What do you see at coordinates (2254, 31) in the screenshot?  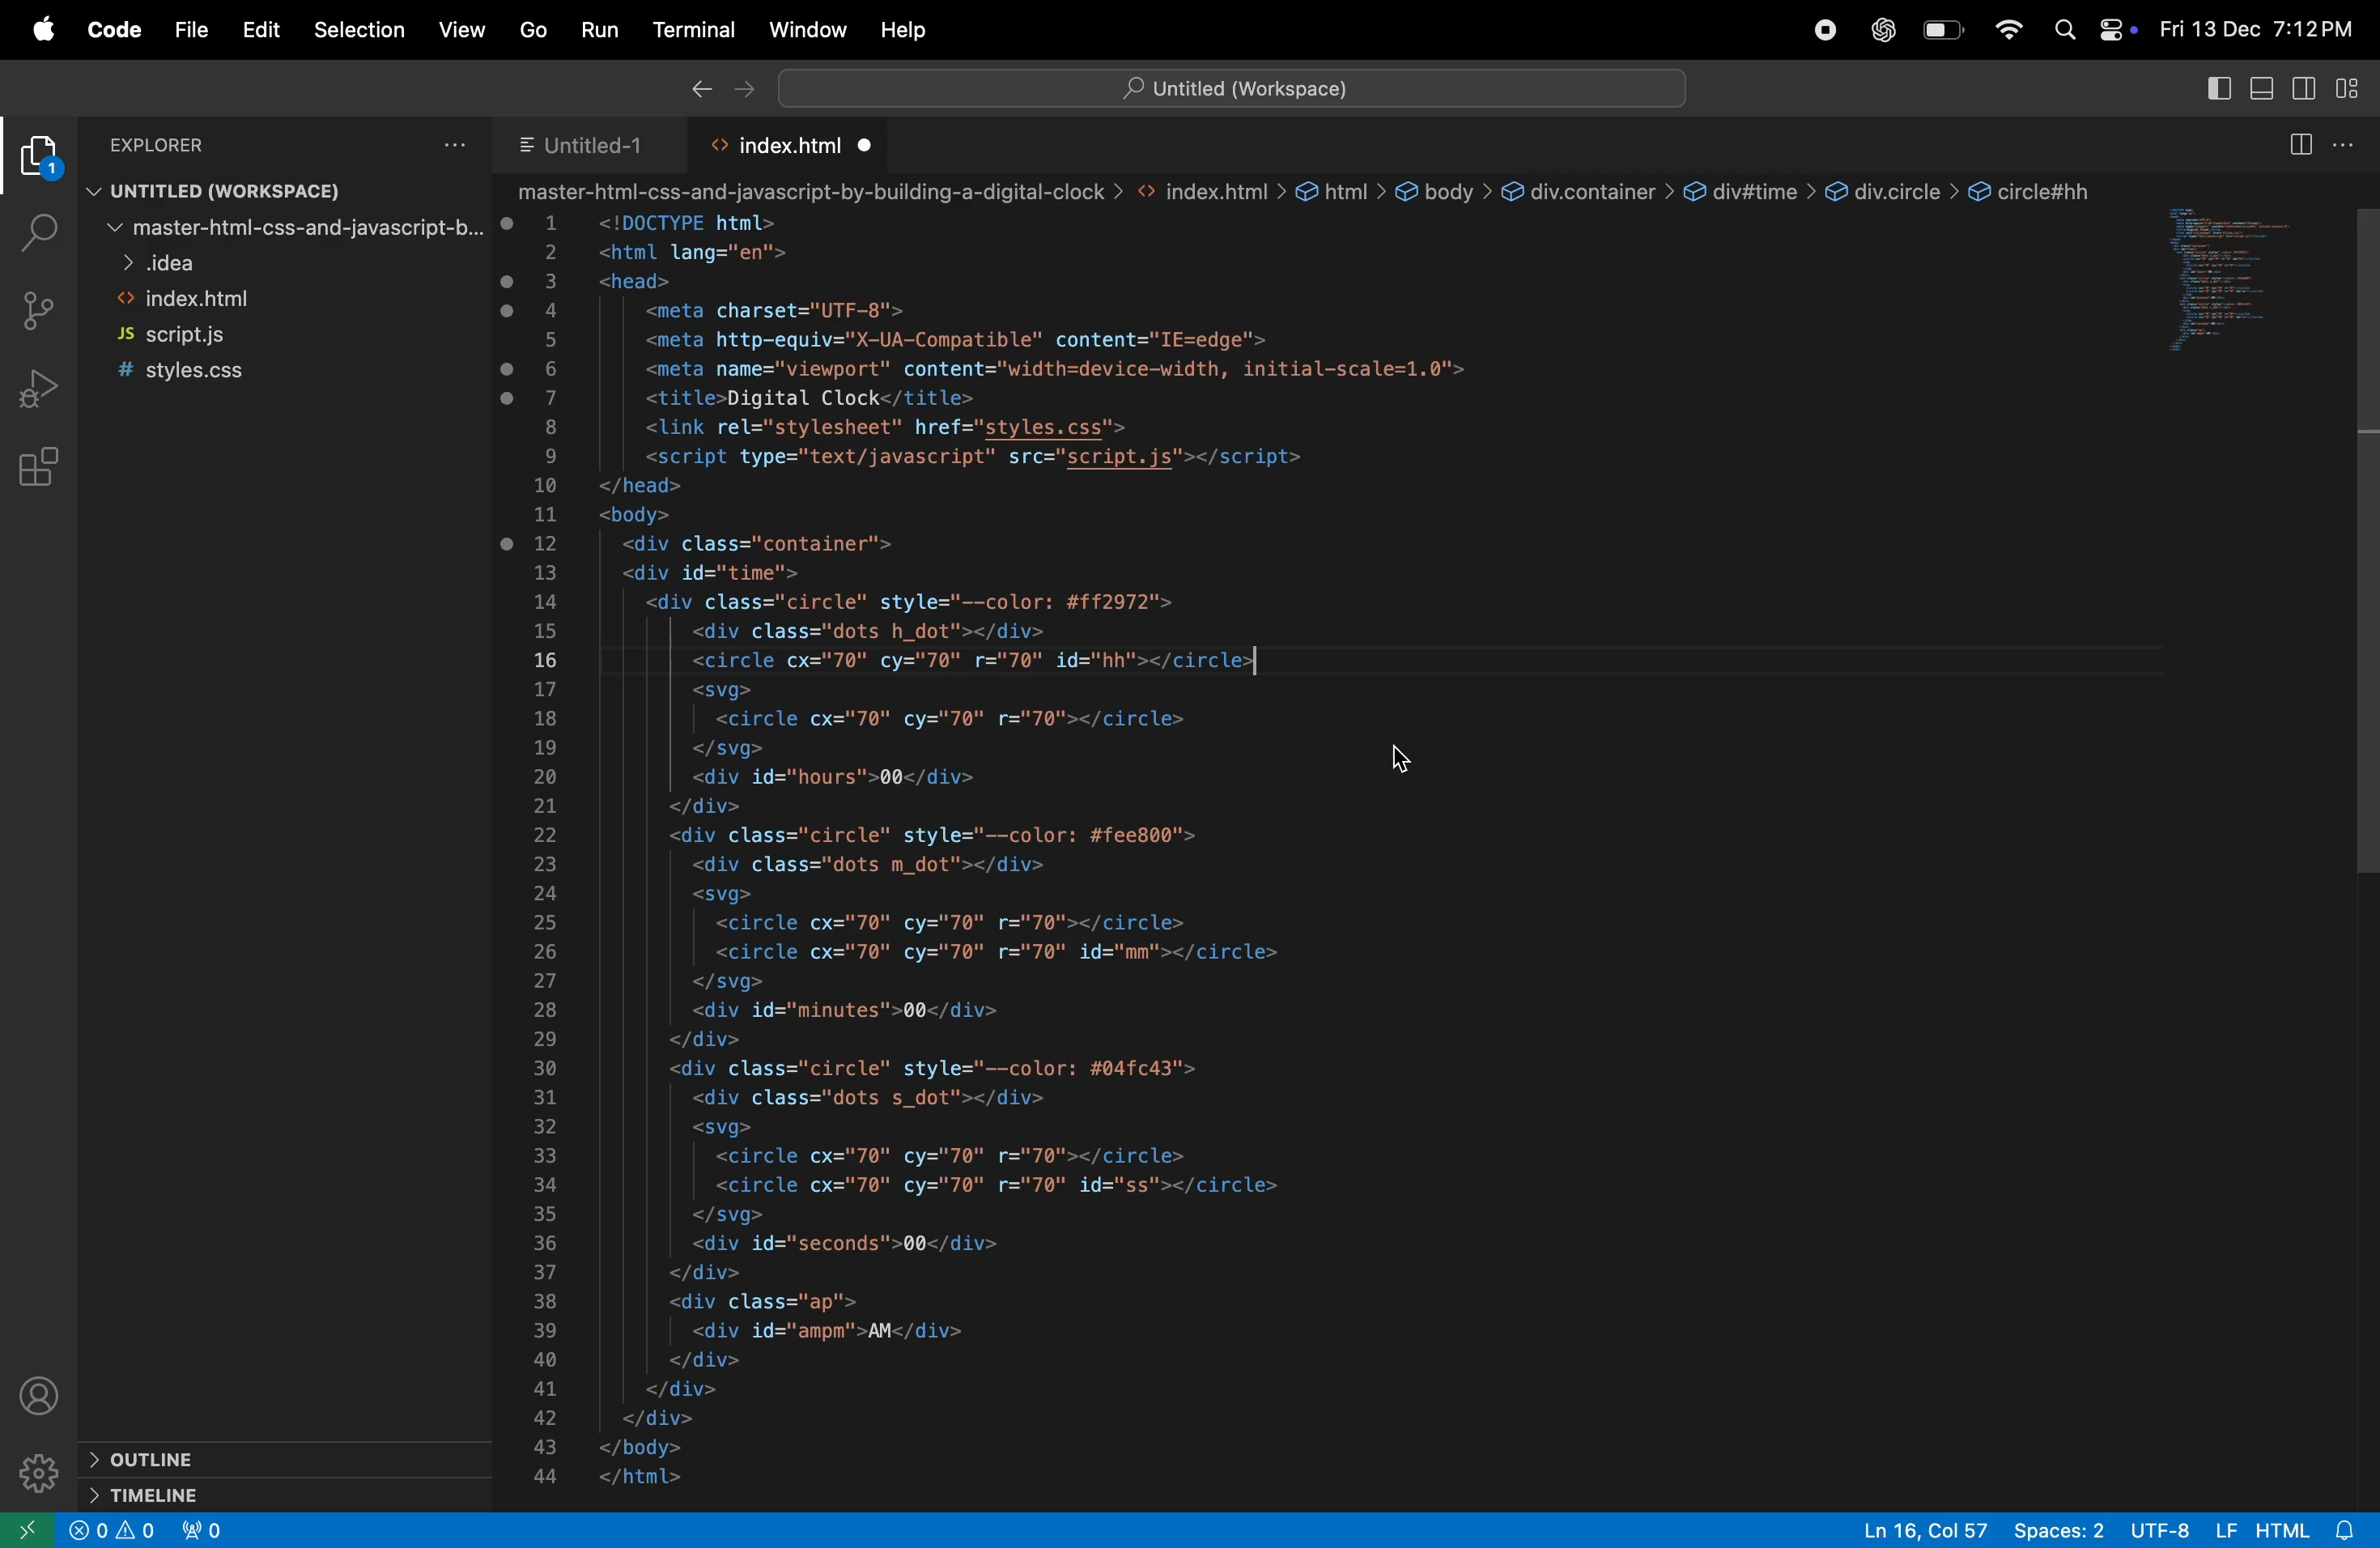 I see `date and time` at bounding box center [2254, 31].